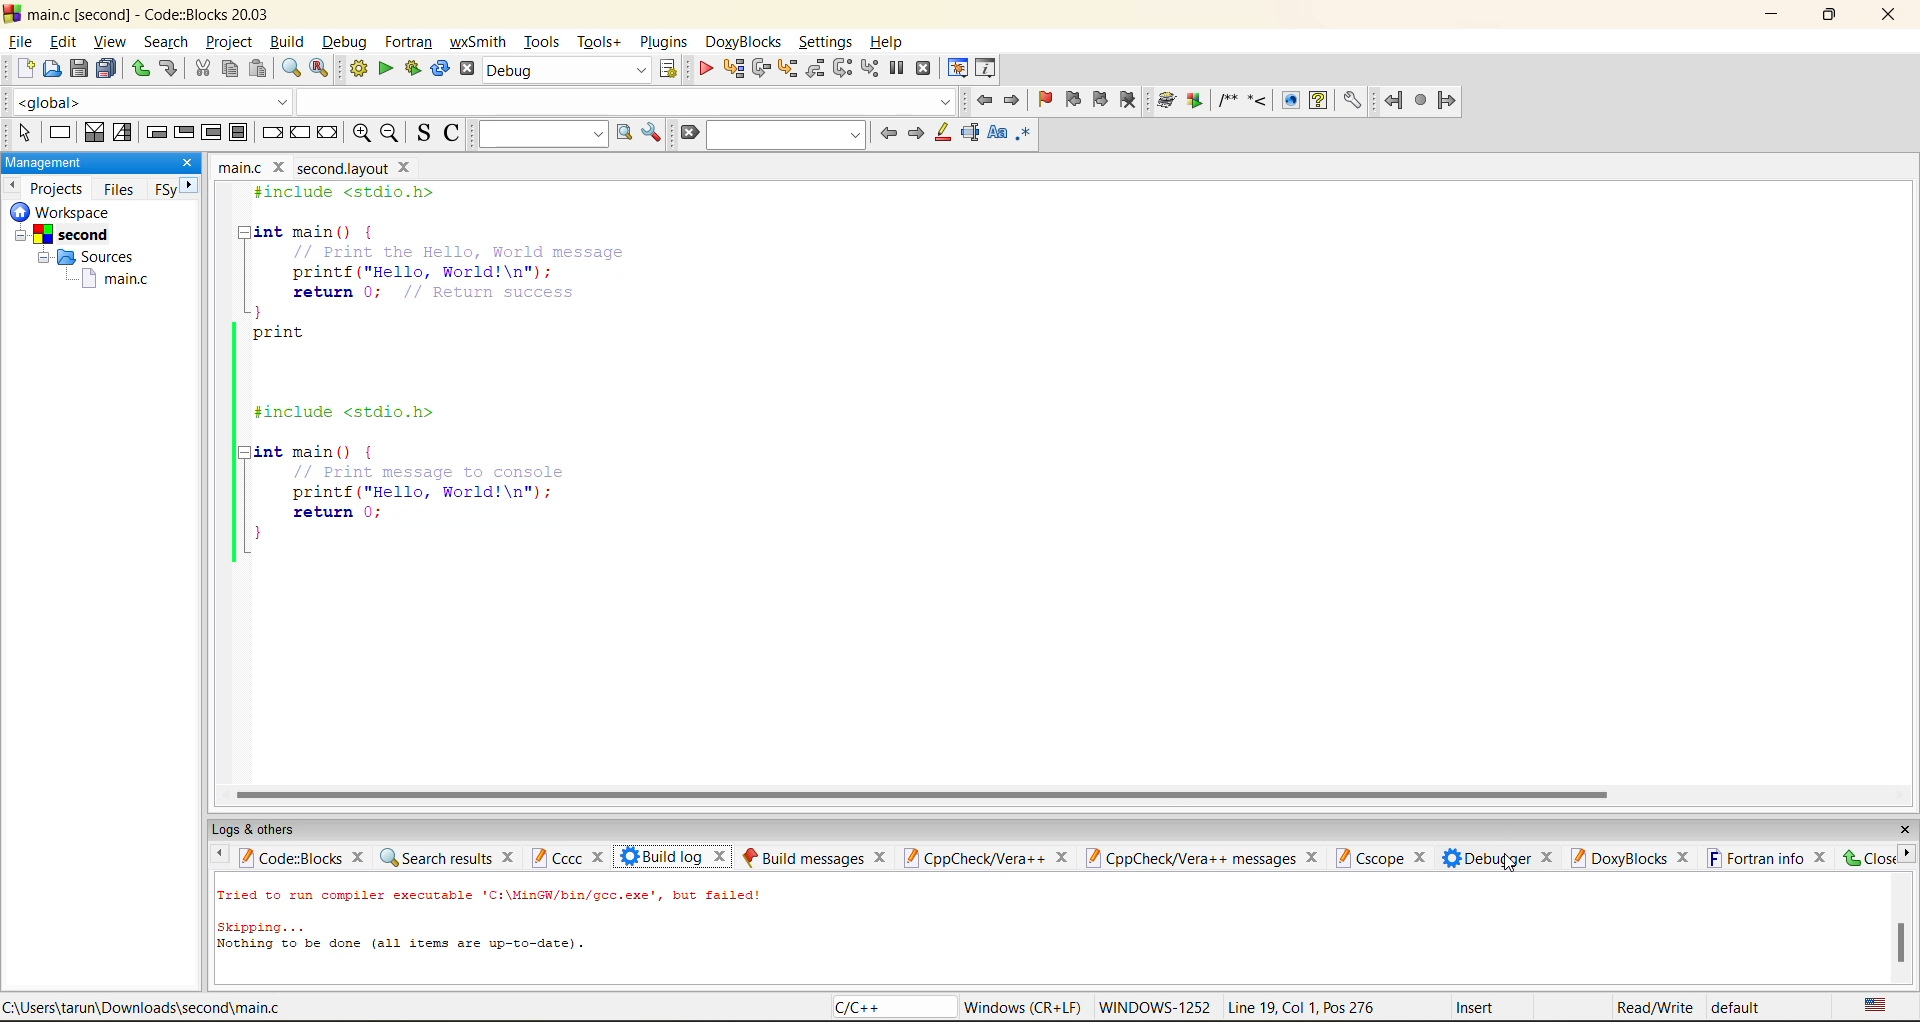  Describe the element at coordinates (785, 68) in the screenshot. I see `step into` at that location.